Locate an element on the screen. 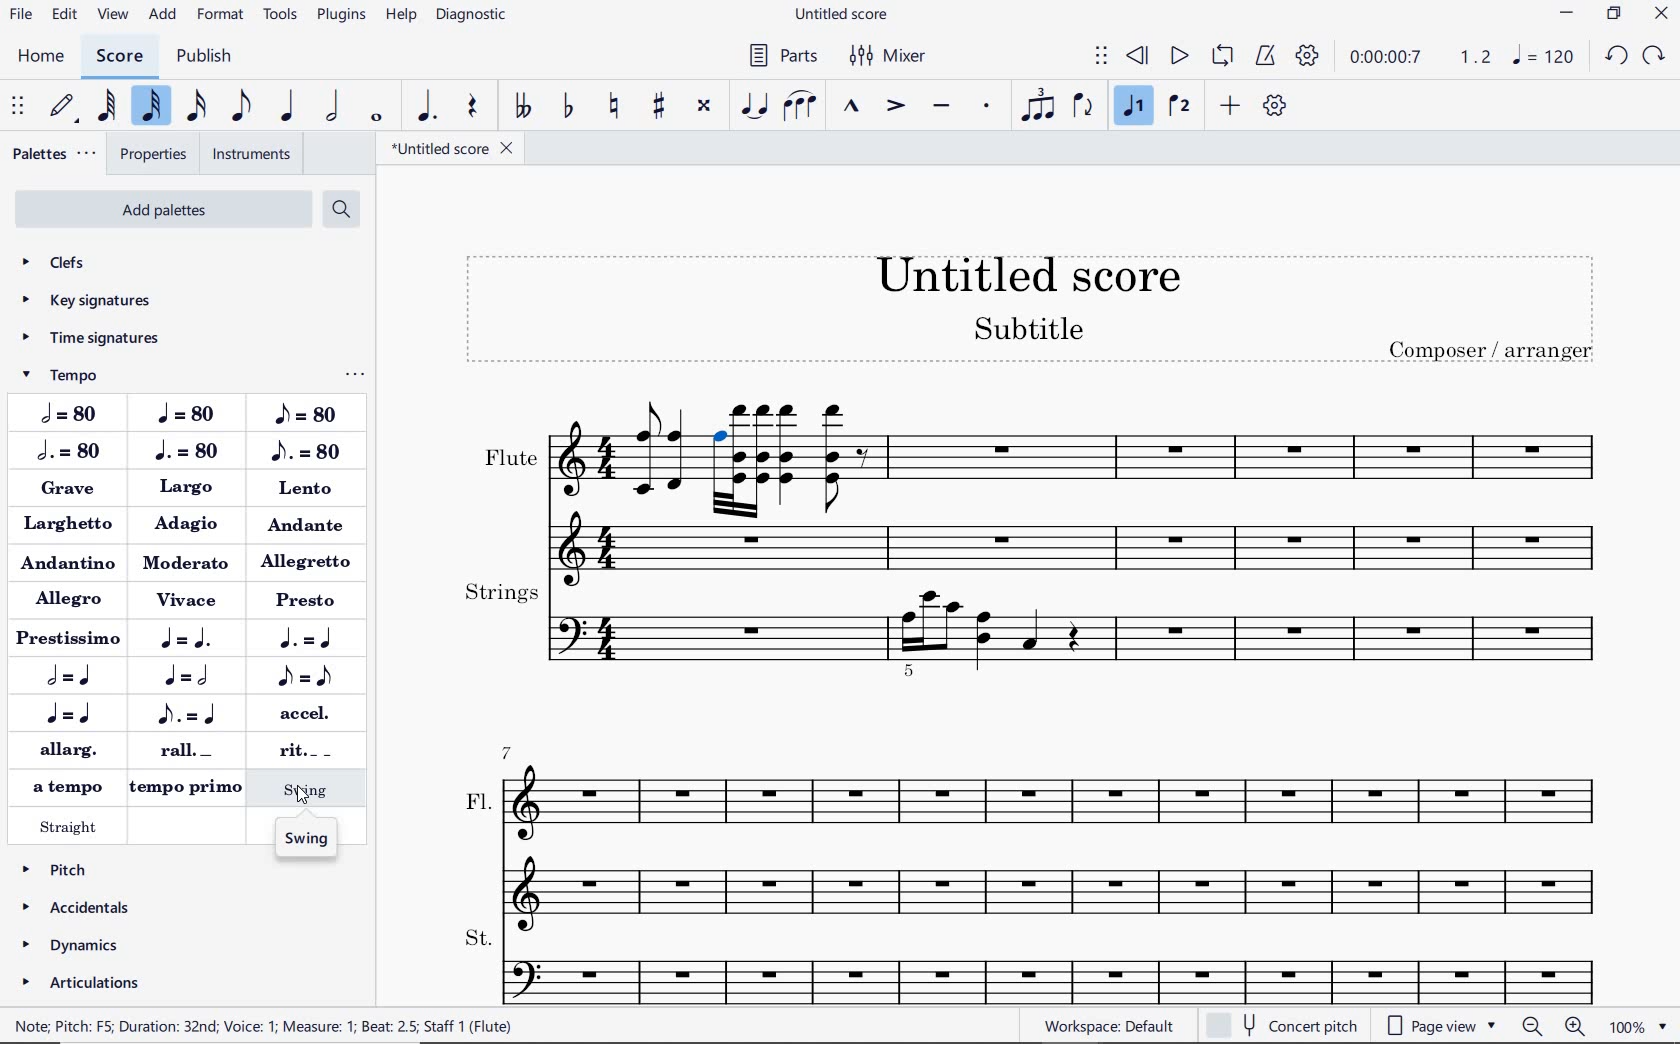  title is located at coordinates (1036, 306).